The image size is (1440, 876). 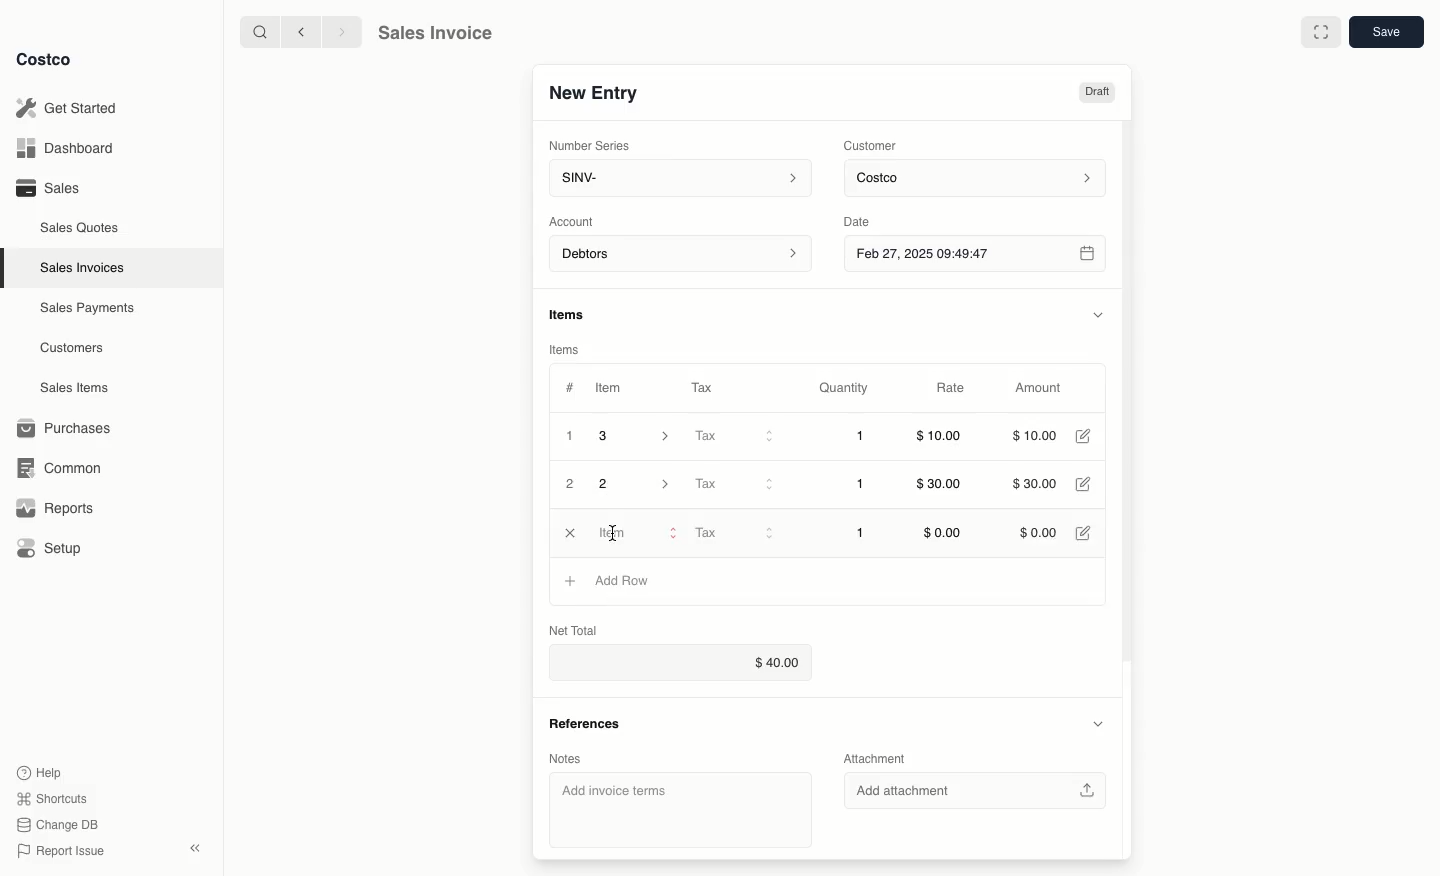 What do you see at coordinates (575, 220) in the screenshot?
I see `‘Account` at bounding box center [575, 220].